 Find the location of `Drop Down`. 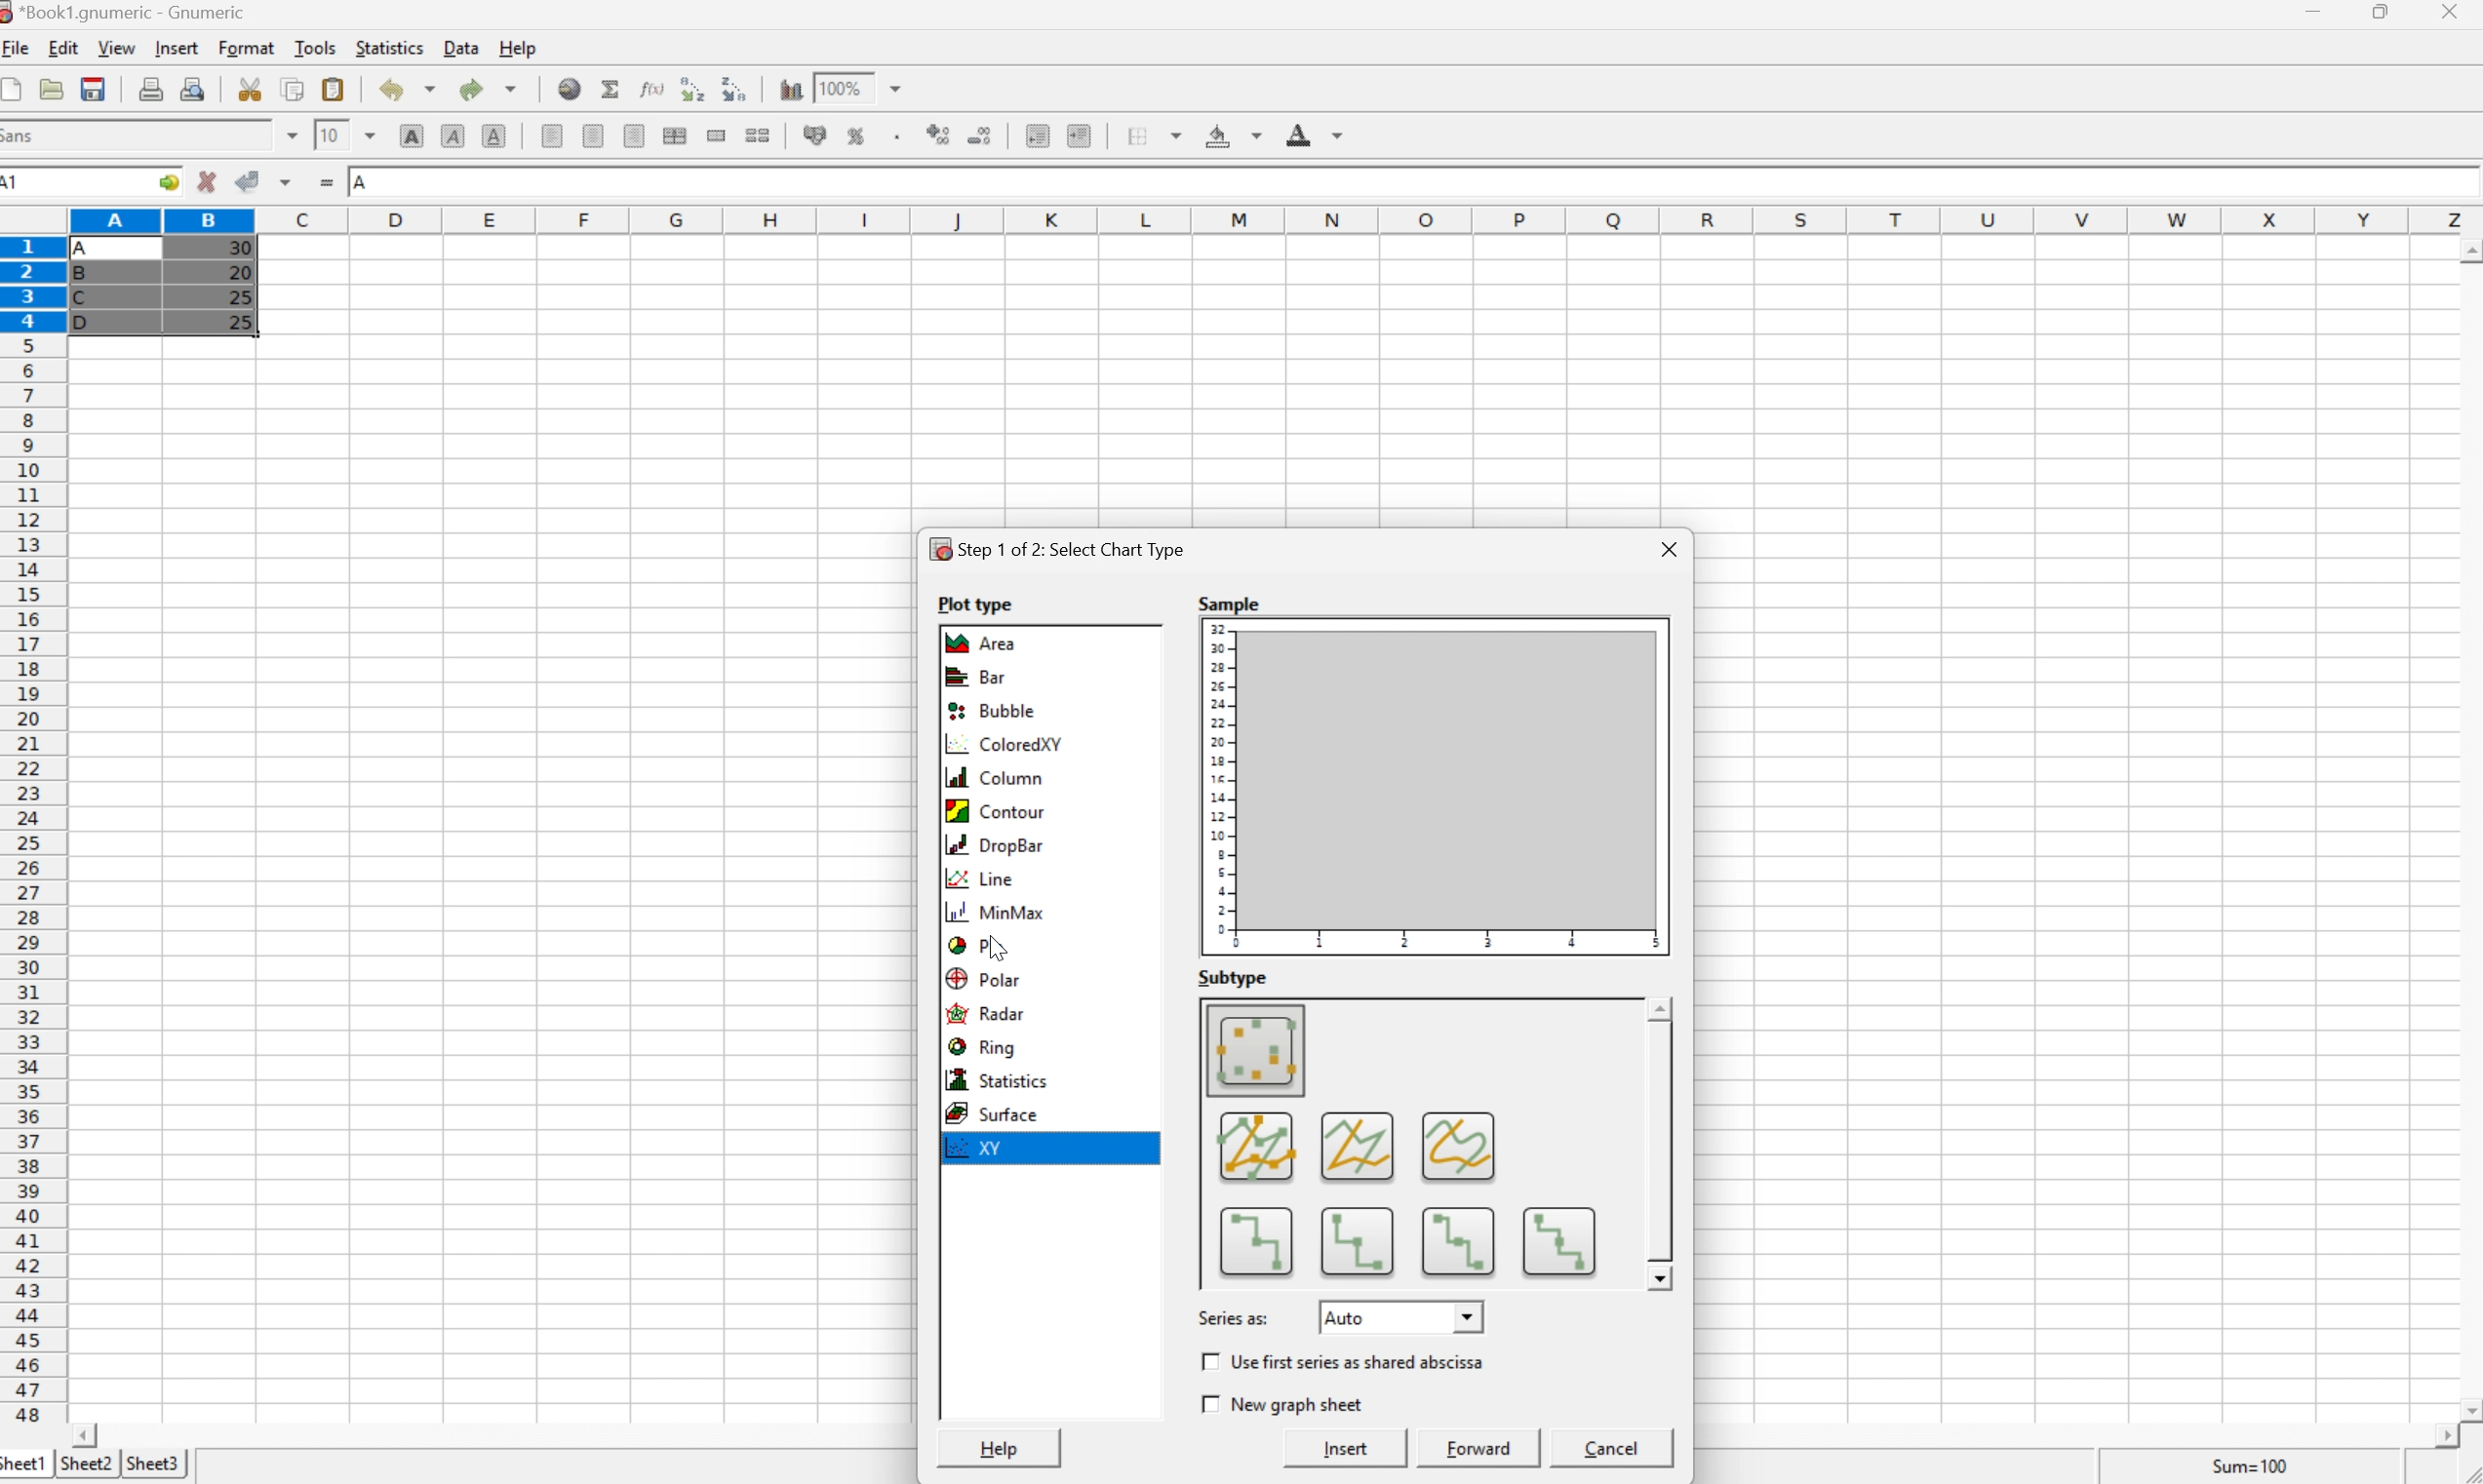

Drop Down is located at coordinates (902, 86).